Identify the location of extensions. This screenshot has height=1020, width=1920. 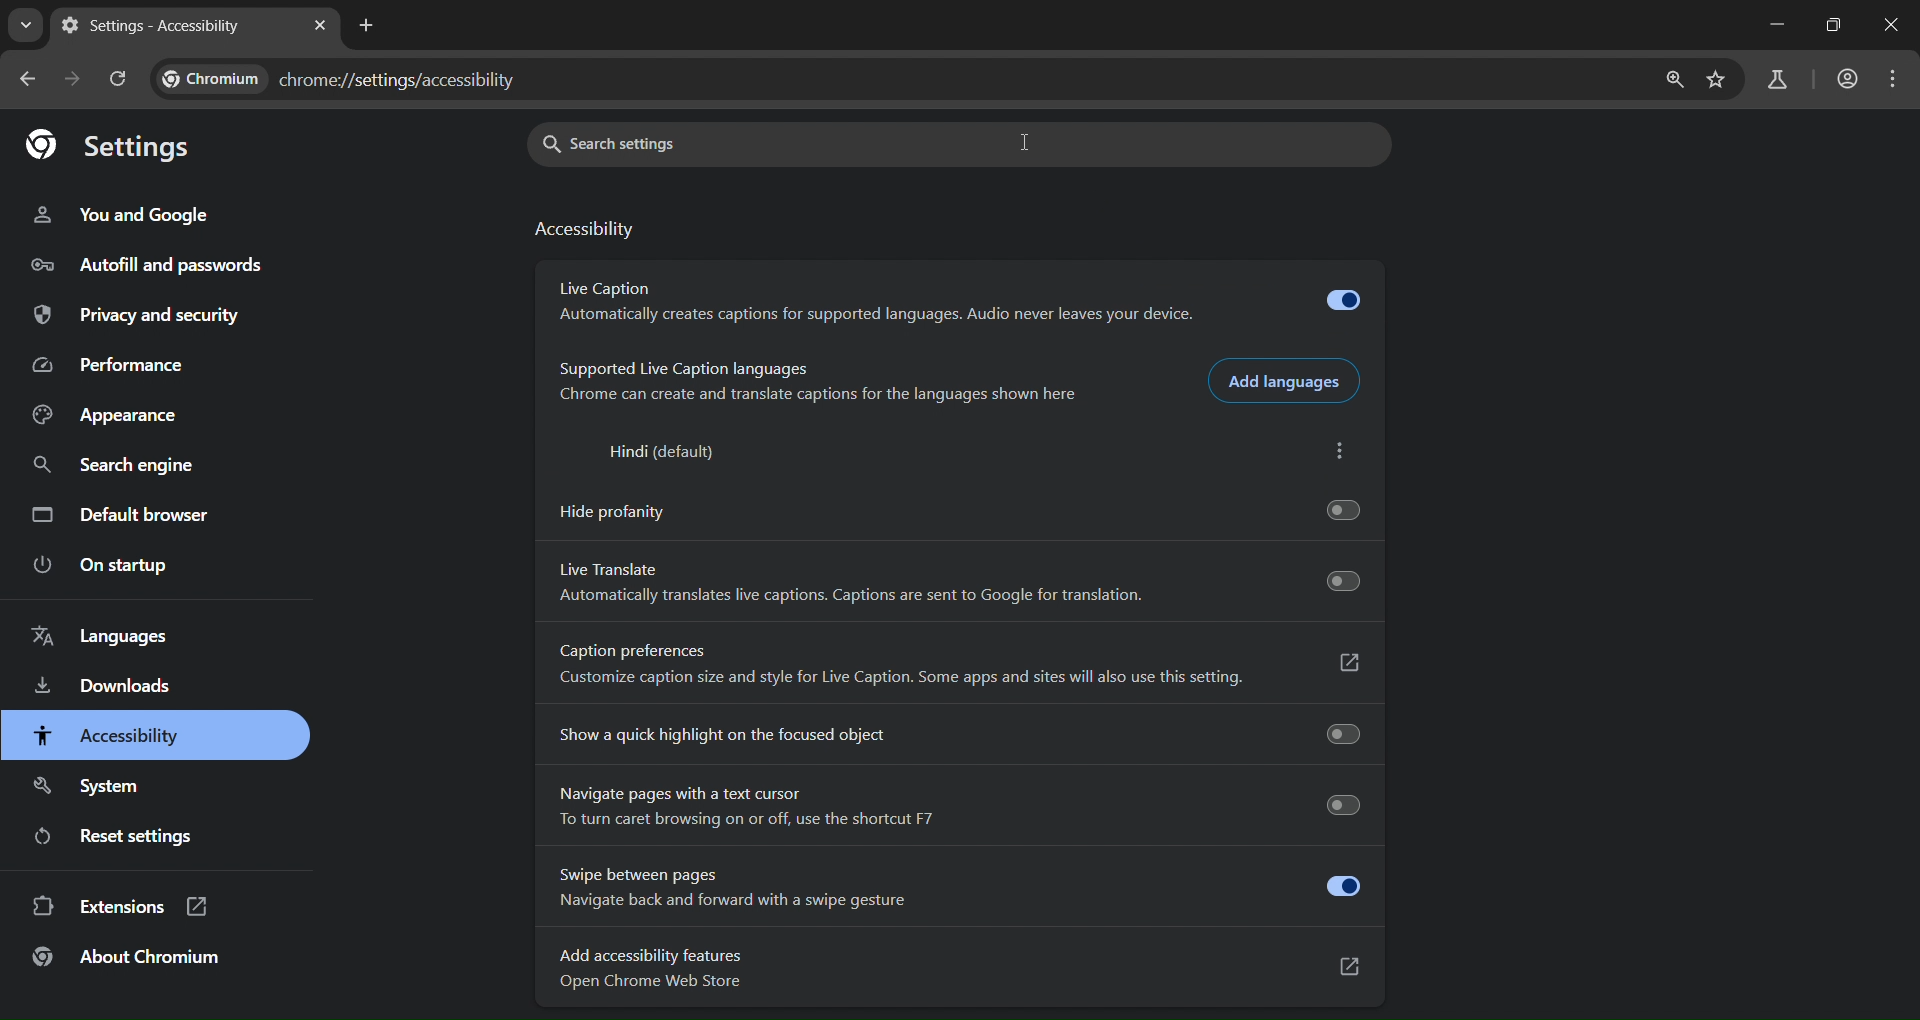
(131, 909).